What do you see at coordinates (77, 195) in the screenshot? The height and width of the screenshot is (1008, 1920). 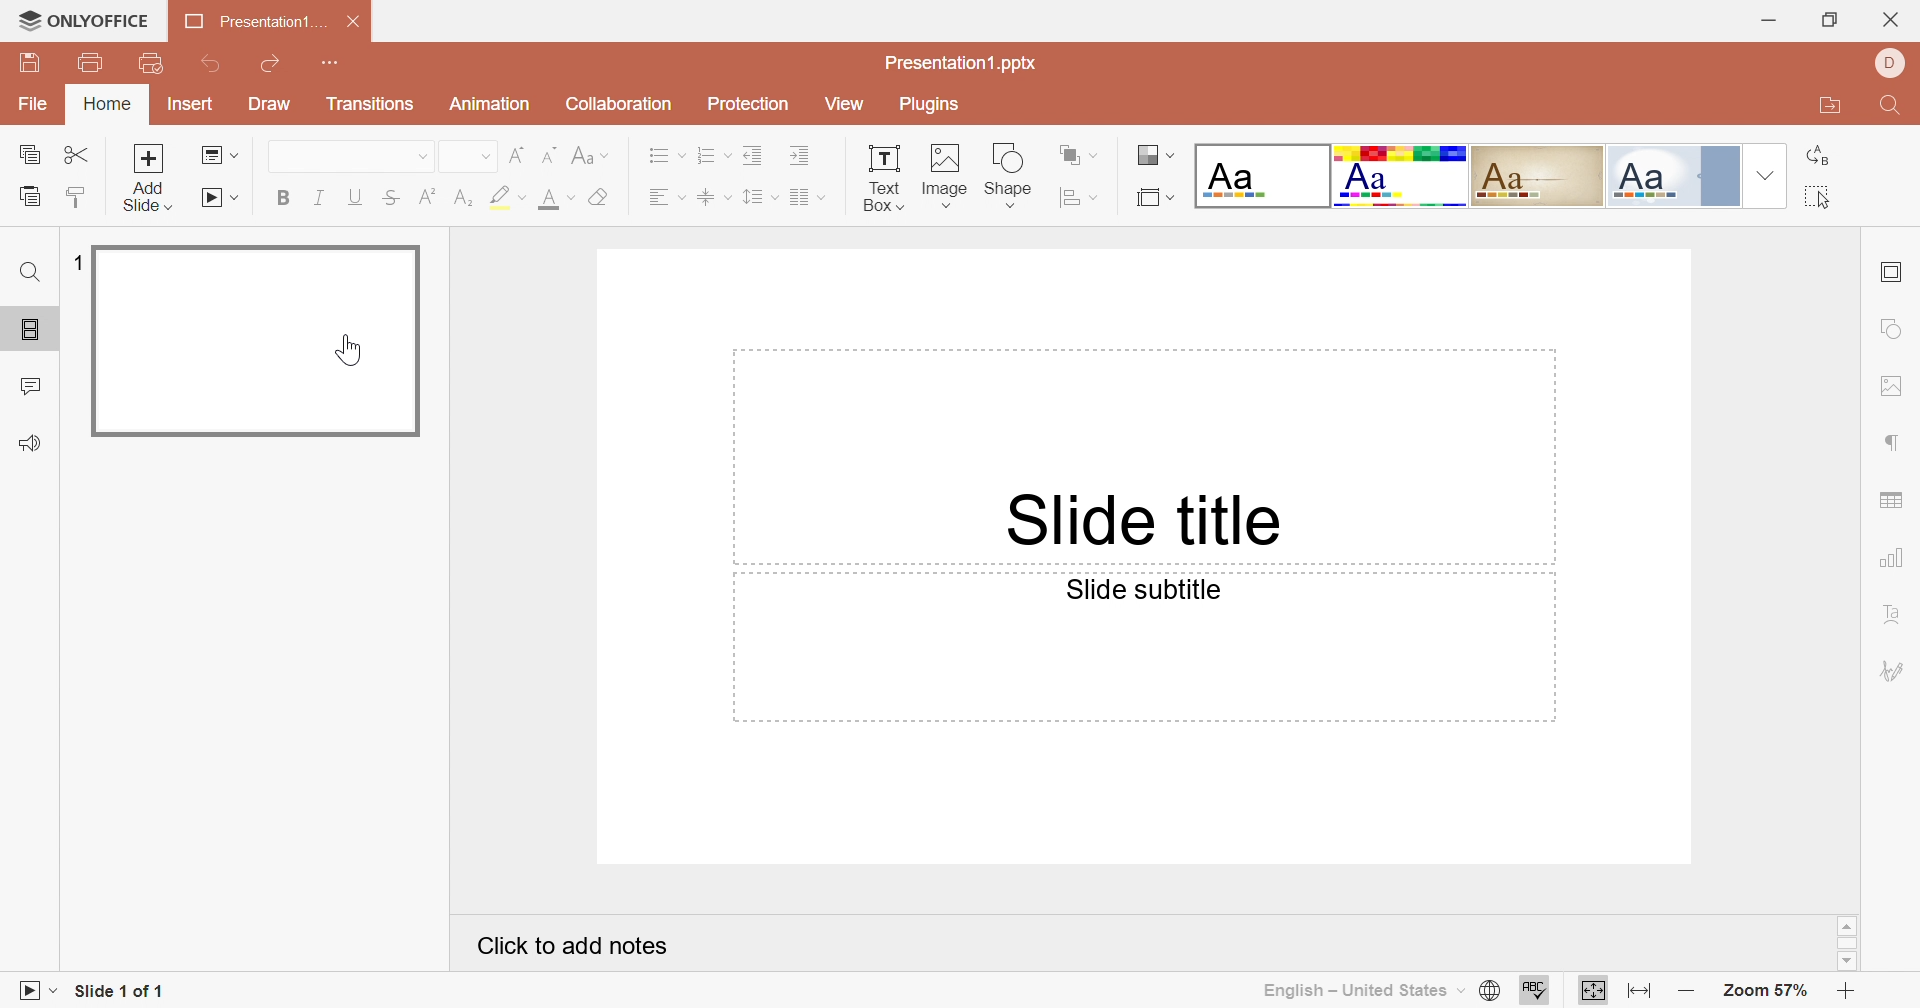 I see `Copy Style` at bounding box center [77, 195].